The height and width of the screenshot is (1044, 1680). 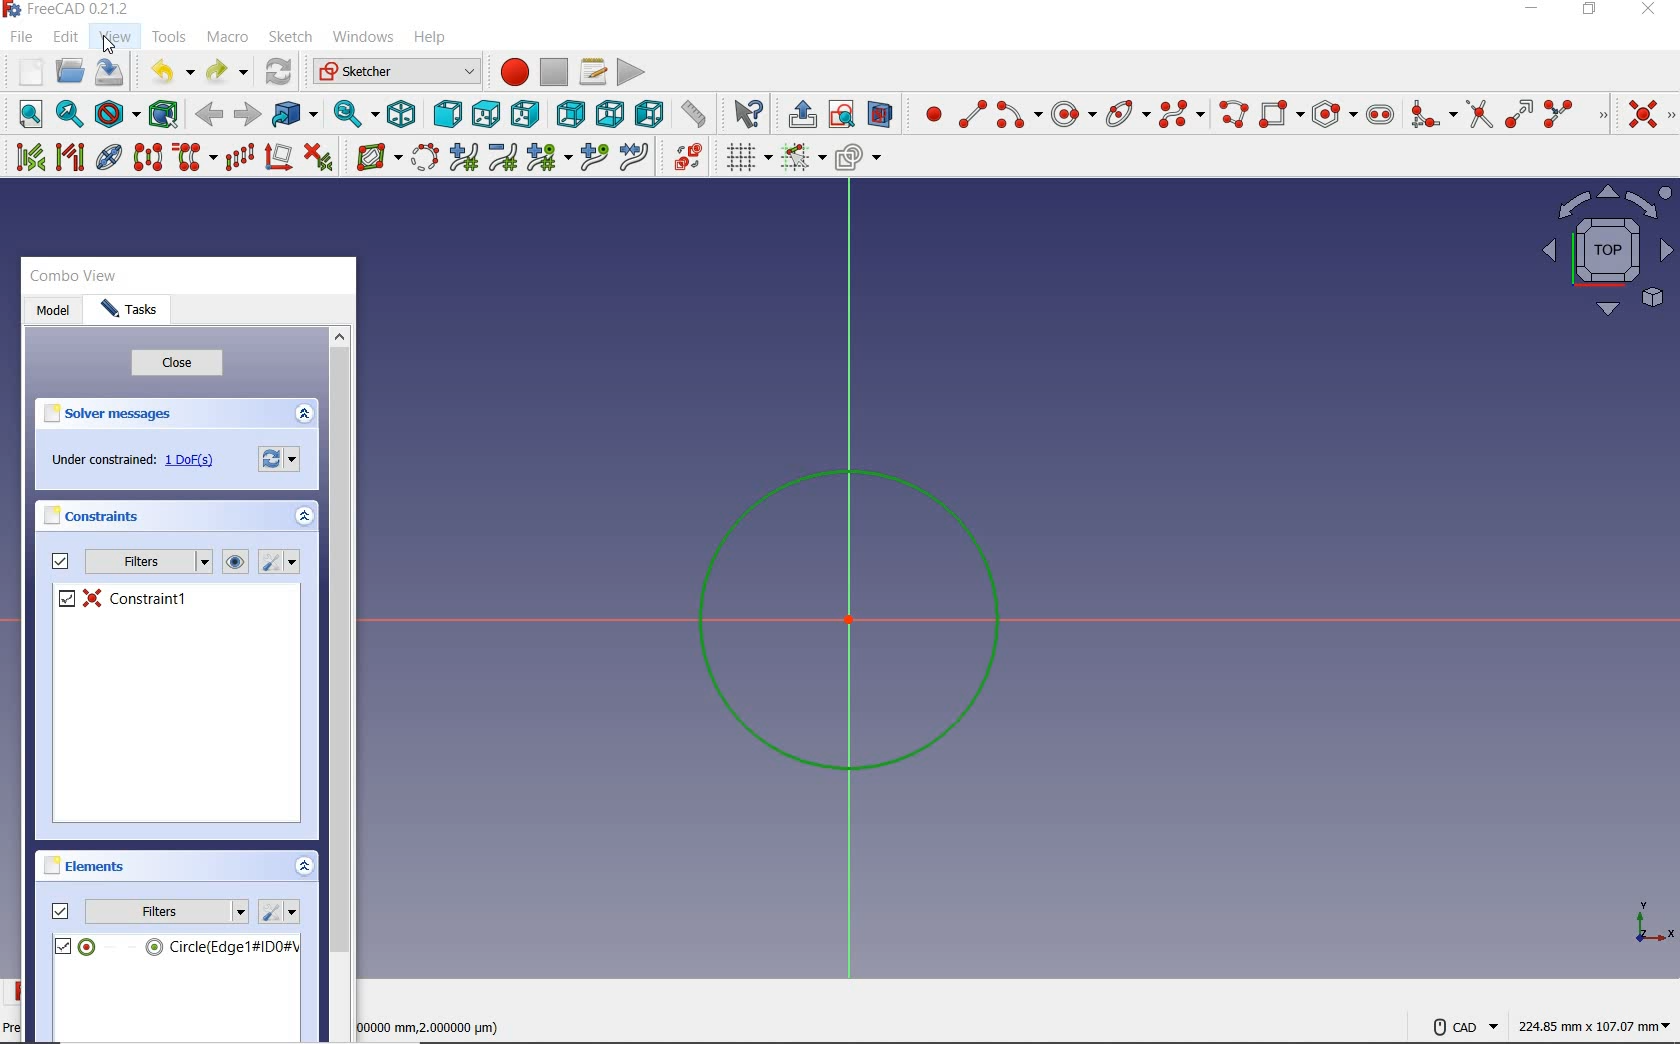 I want to click on create B-Spline, so click(x=1180, y=114).